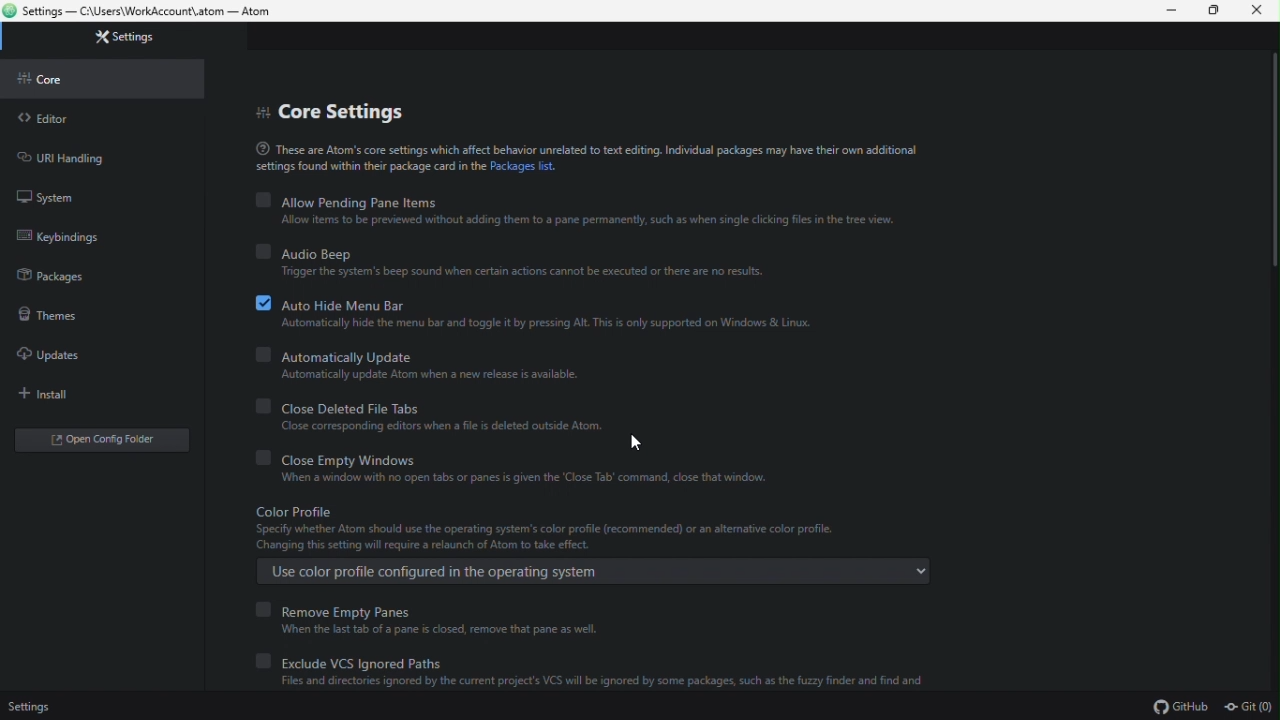 Image resolution: width=1280 pixels, height=720 pixels. I want to click on Use color profile configured in the operating system , so click(600, 572).